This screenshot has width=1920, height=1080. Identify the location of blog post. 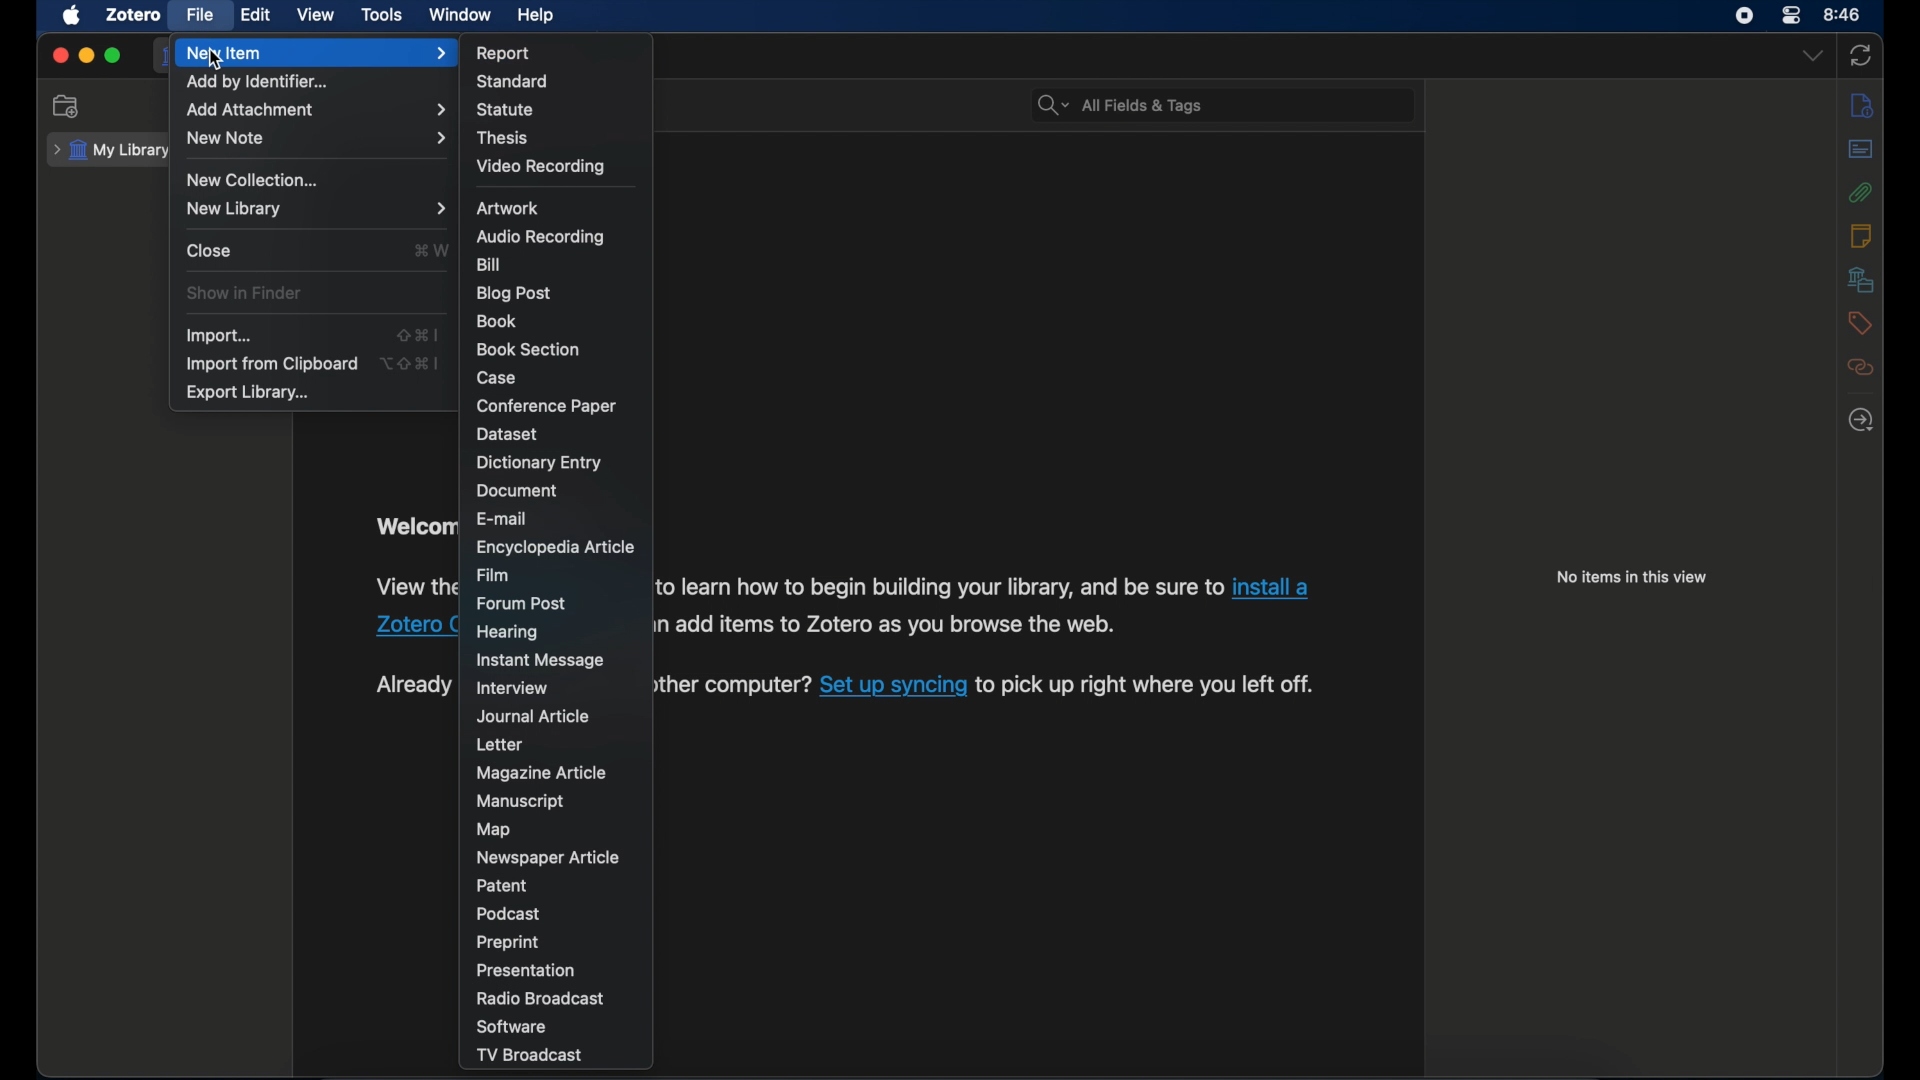
(514, 293).